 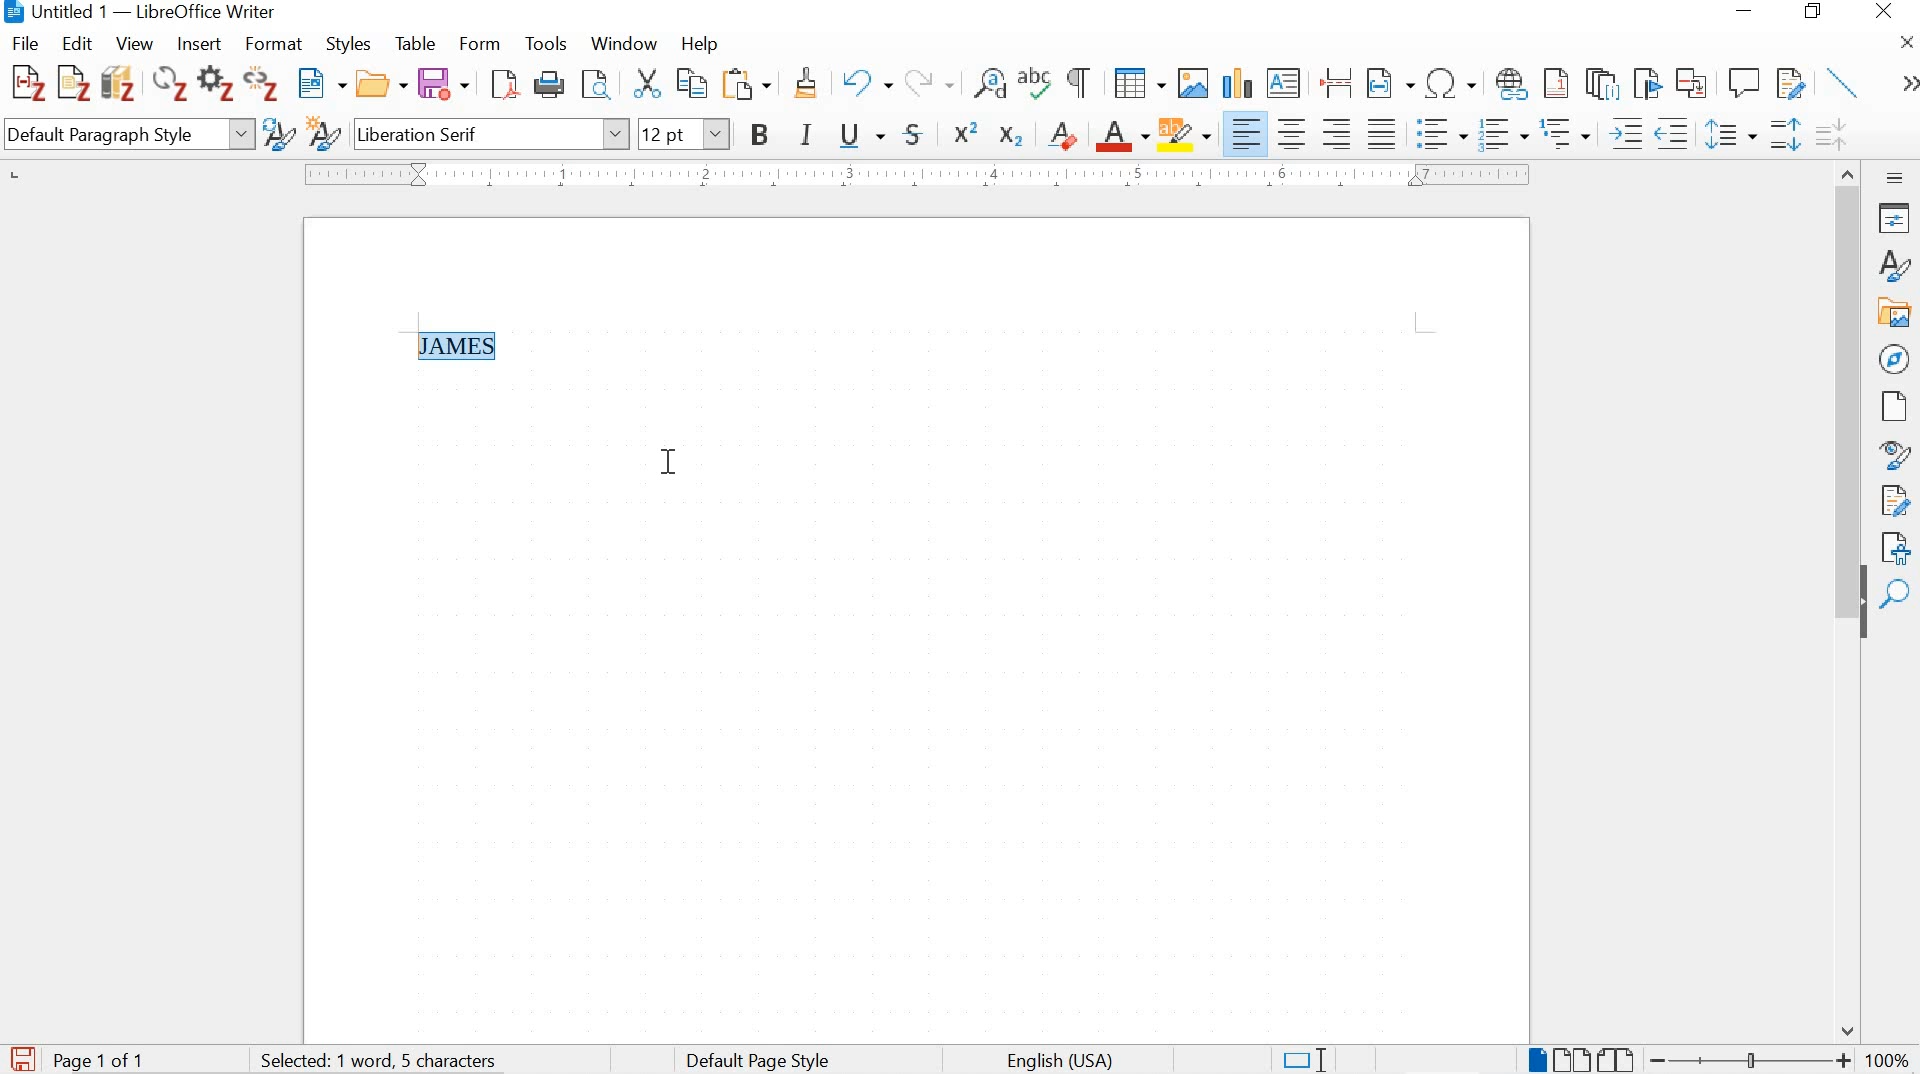 I want to click on subscript, so click(x=1009, y=136).